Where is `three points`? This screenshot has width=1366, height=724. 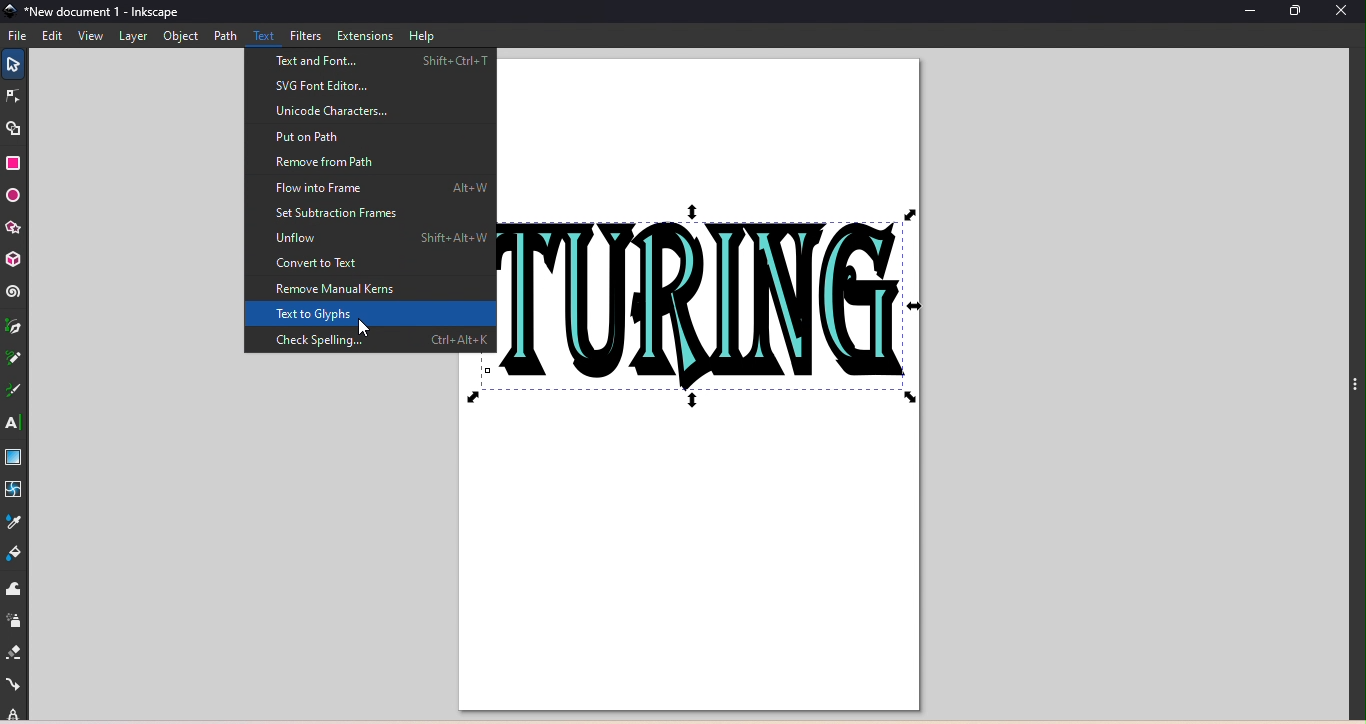
three points is located at coordinates (1353, 391).